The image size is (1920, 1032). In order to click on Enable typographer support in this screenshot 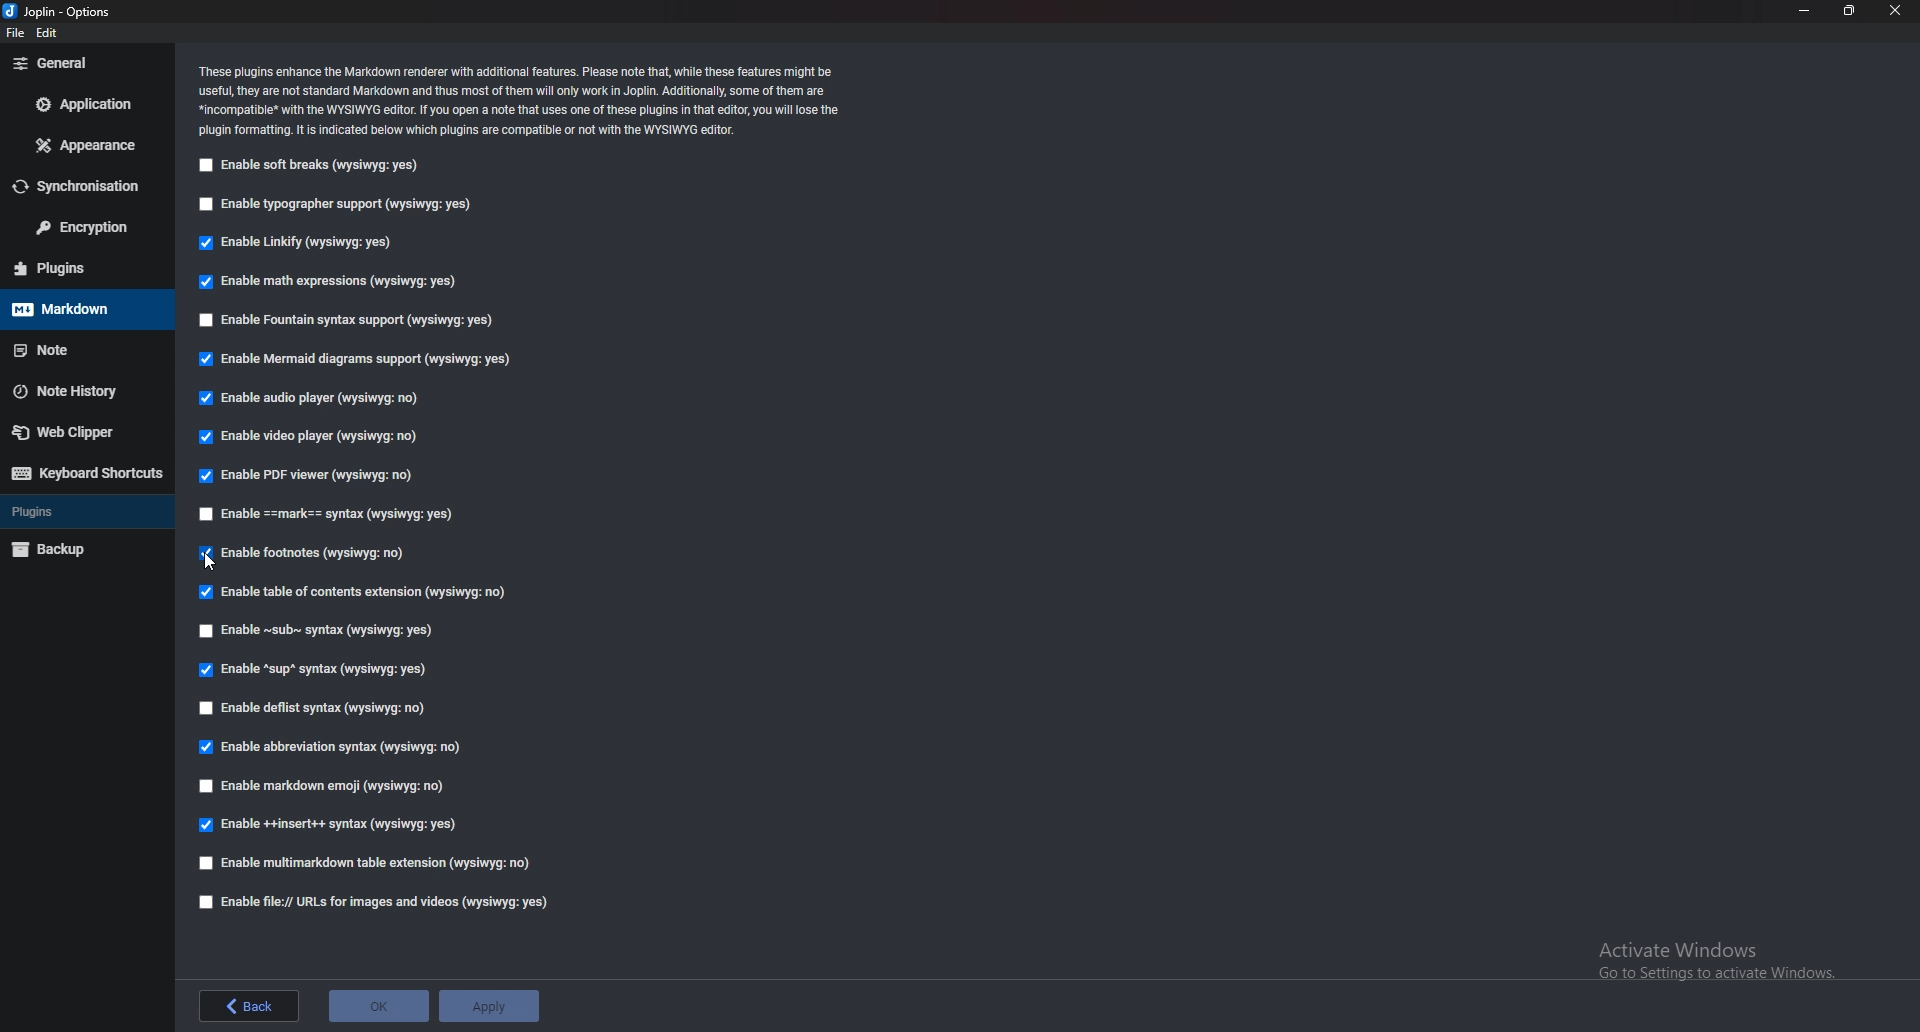, I will do `click(345, 204)`.